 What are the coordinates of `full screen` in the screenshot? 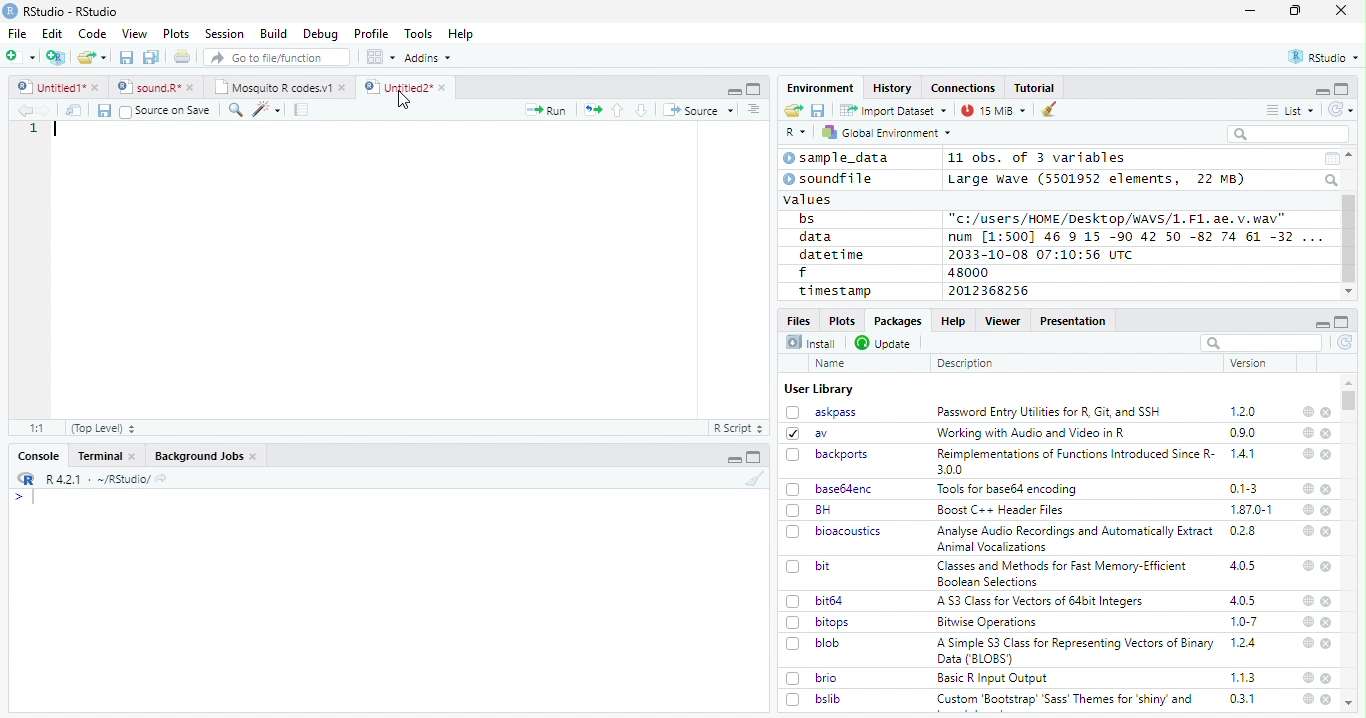 It's located at (1342, 322).